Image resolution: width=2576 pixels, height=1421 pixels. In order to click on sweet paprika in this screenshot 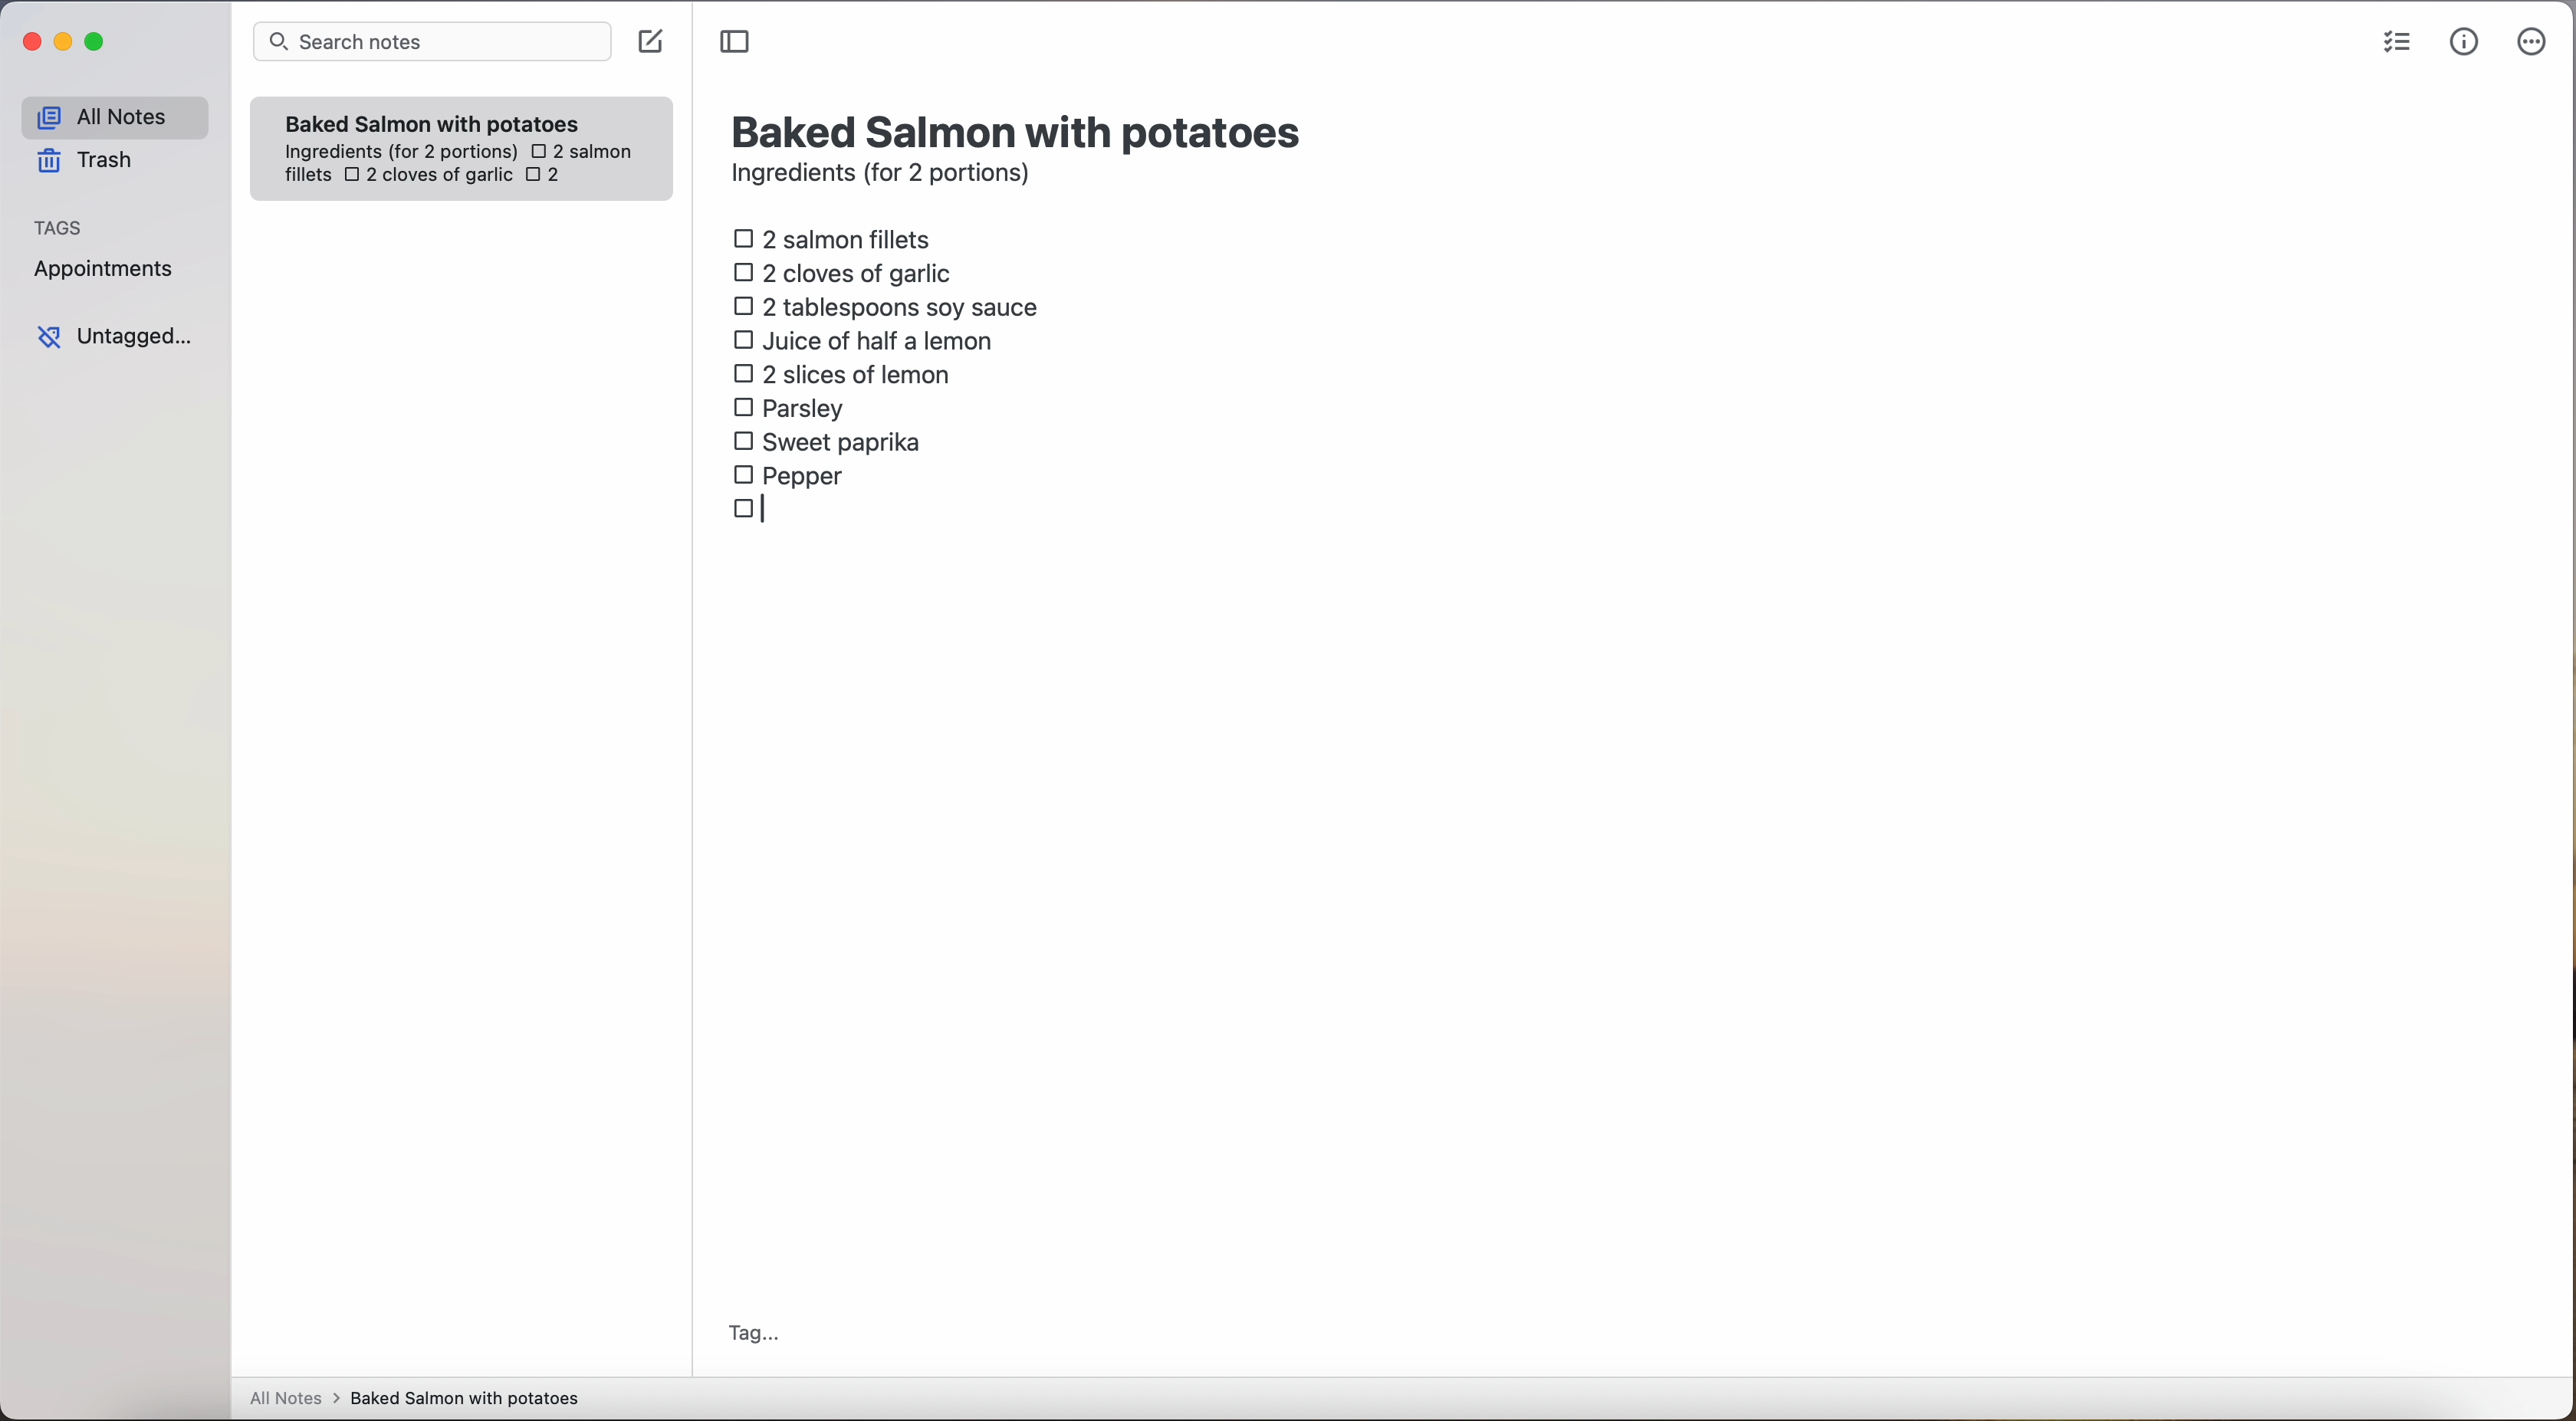, I will do `click(831, 443)`.